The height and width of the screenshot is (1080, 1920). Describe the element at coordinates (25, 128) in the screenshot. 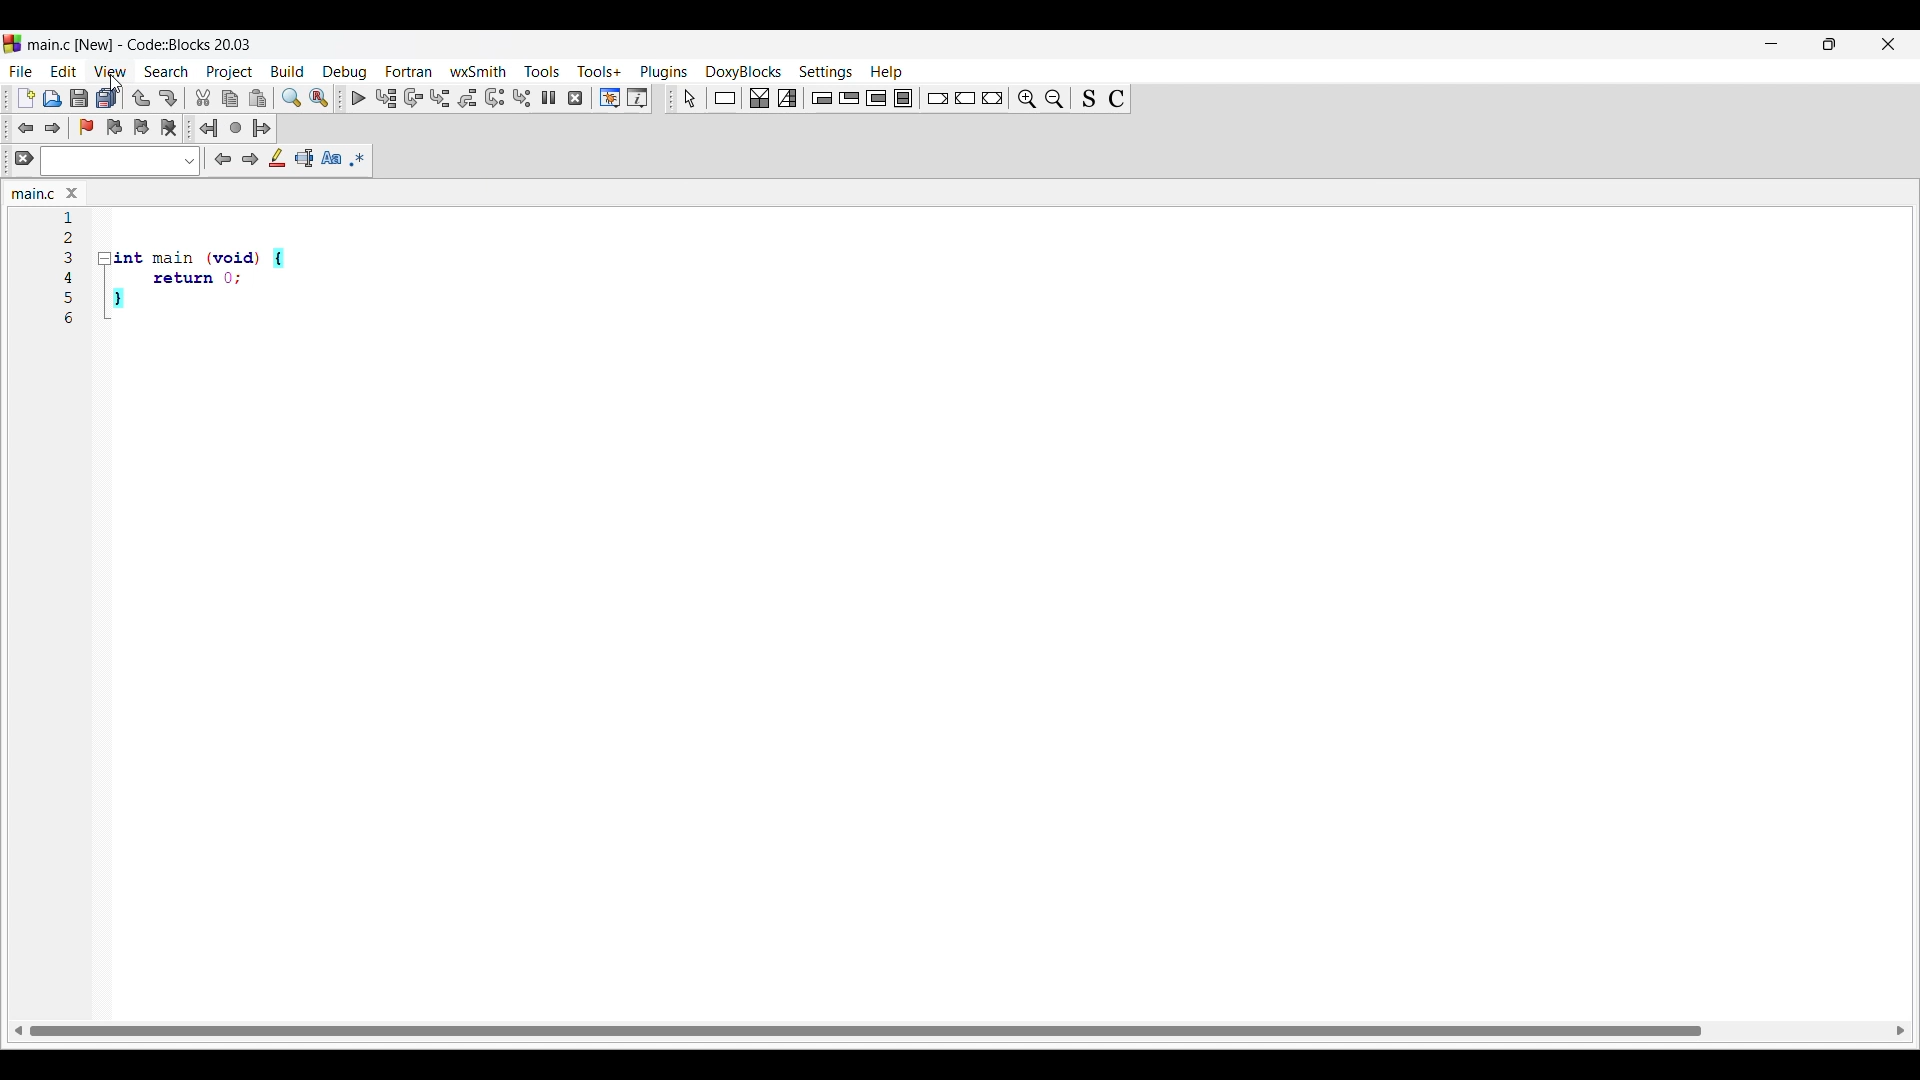

I see `Toggle back` at that location.